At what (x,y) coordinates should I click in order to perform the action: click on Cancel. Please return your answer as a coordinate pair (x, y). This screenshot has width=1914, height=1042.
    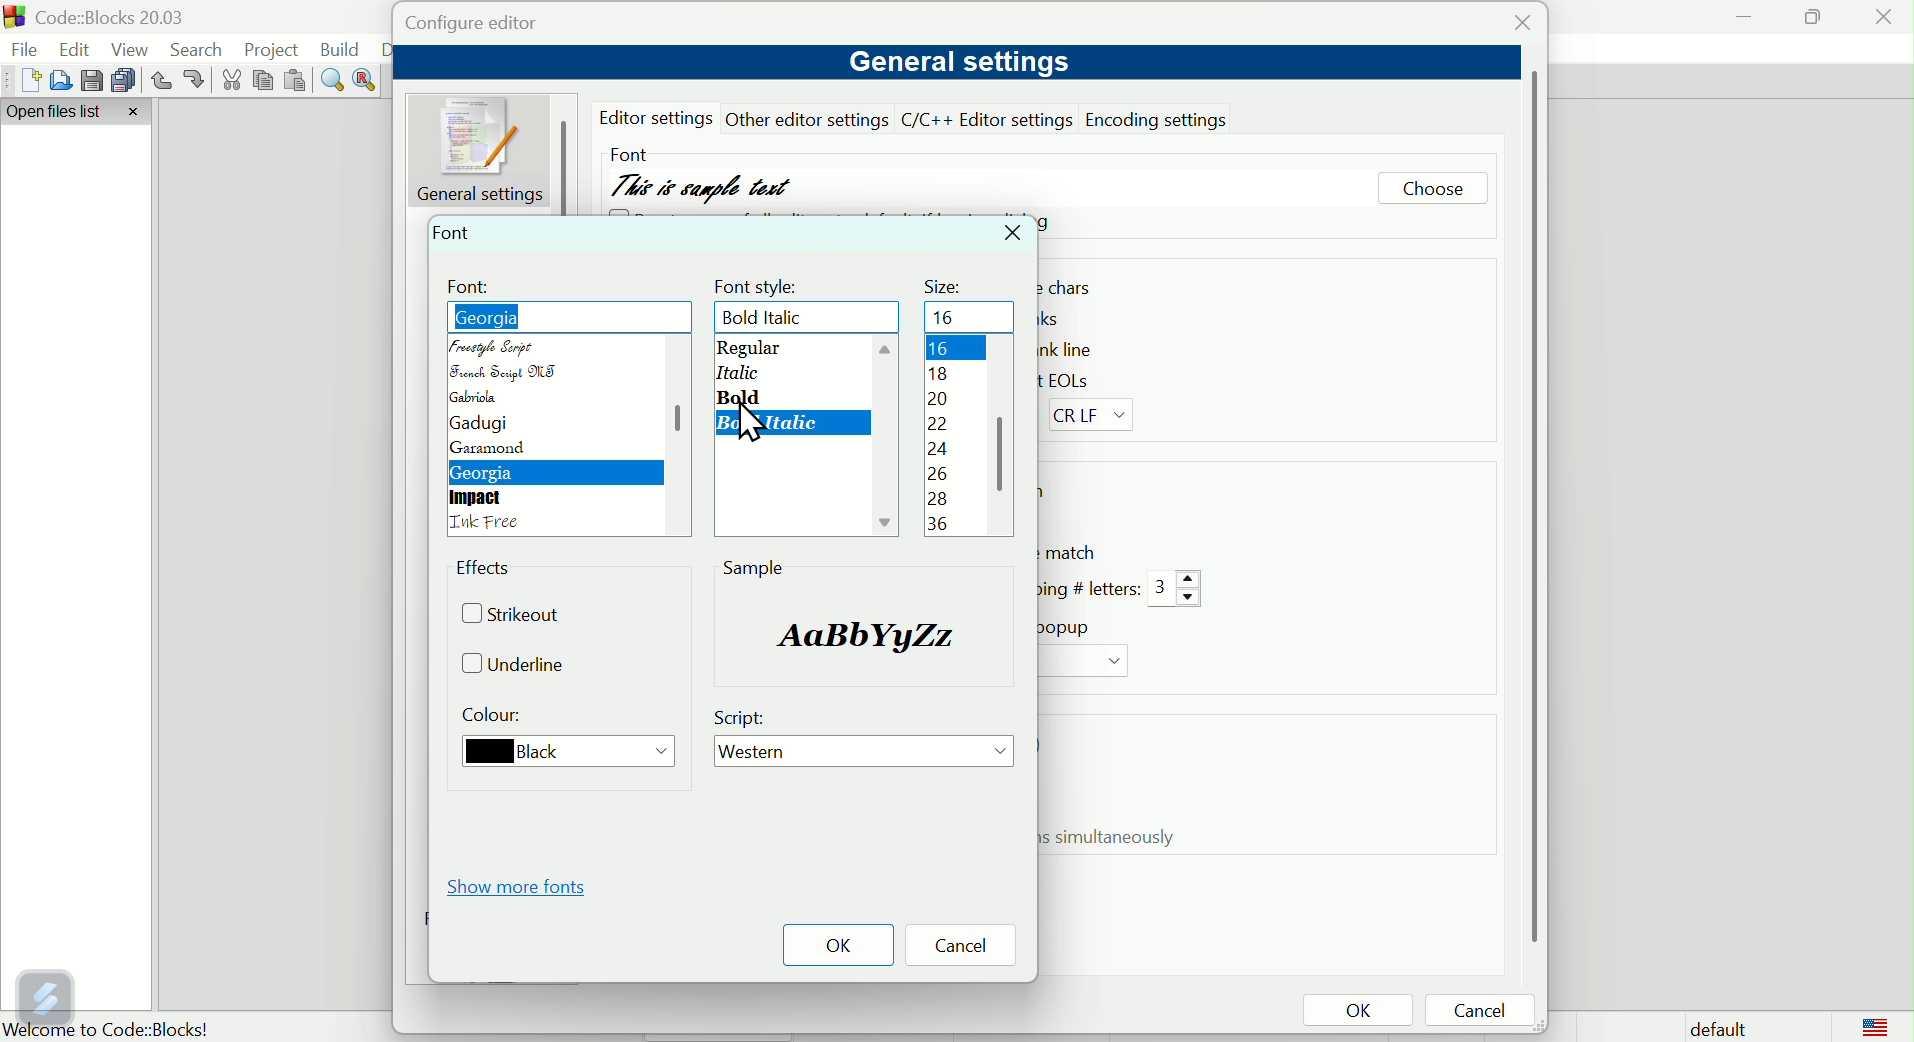
    Looking at the image, I should click on (1486, 1012).